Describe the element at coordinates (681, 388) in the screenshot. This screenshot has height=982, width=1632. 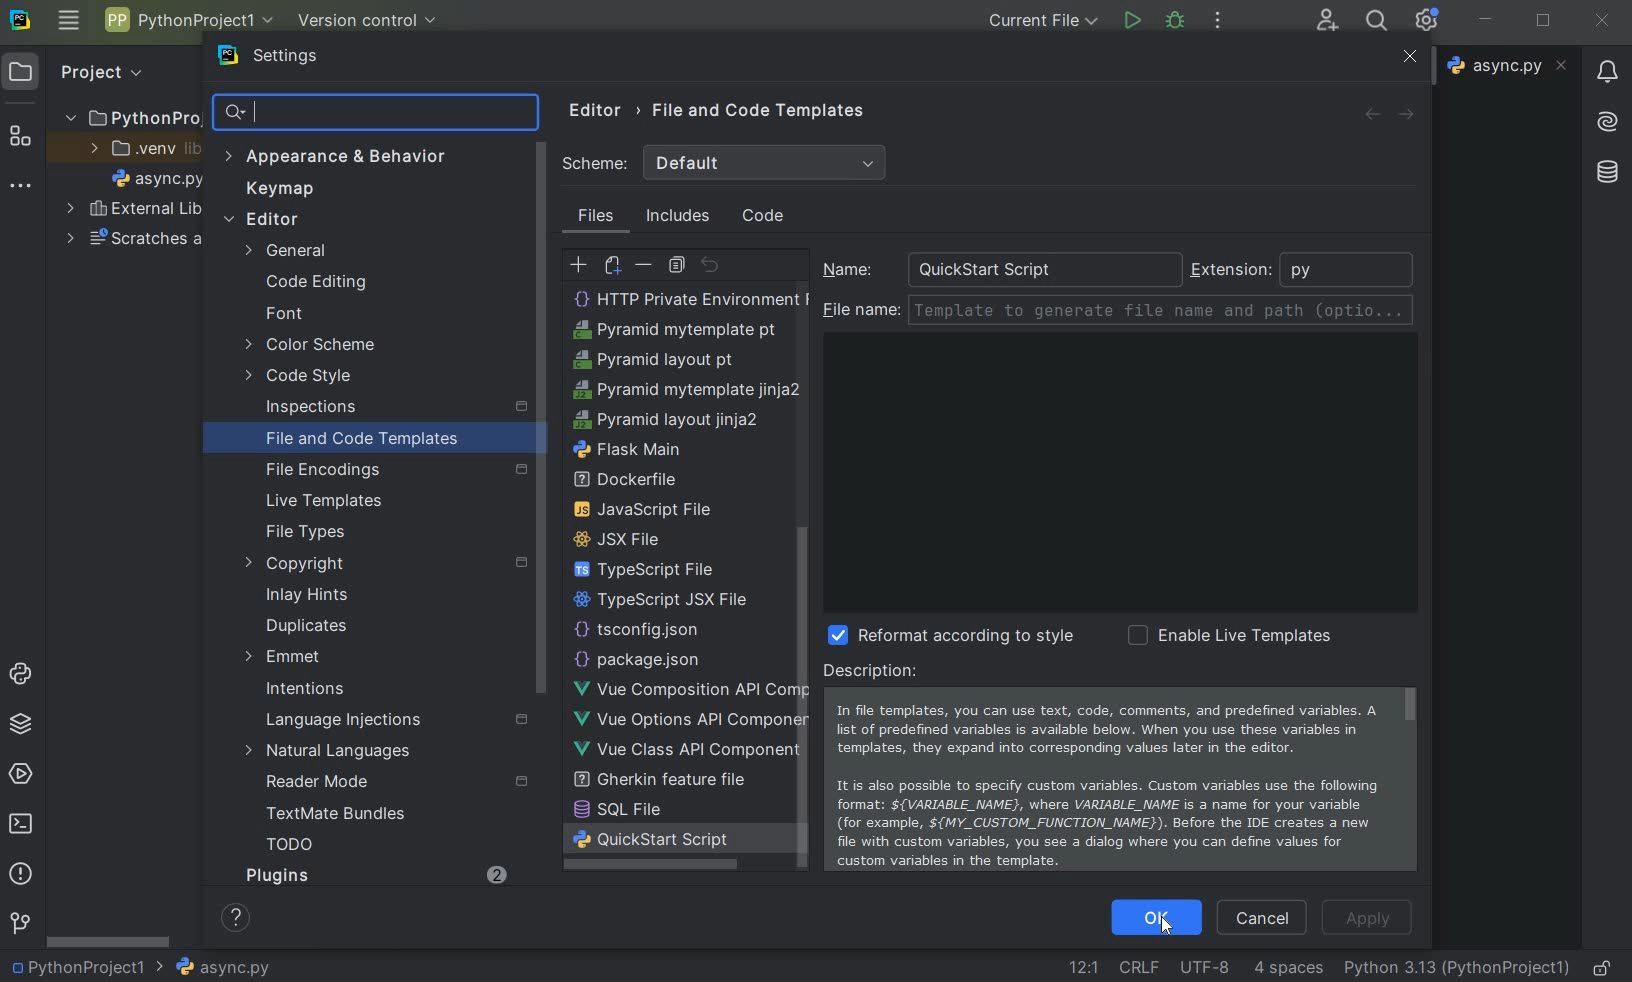
I see `PostCSS file` at that location.